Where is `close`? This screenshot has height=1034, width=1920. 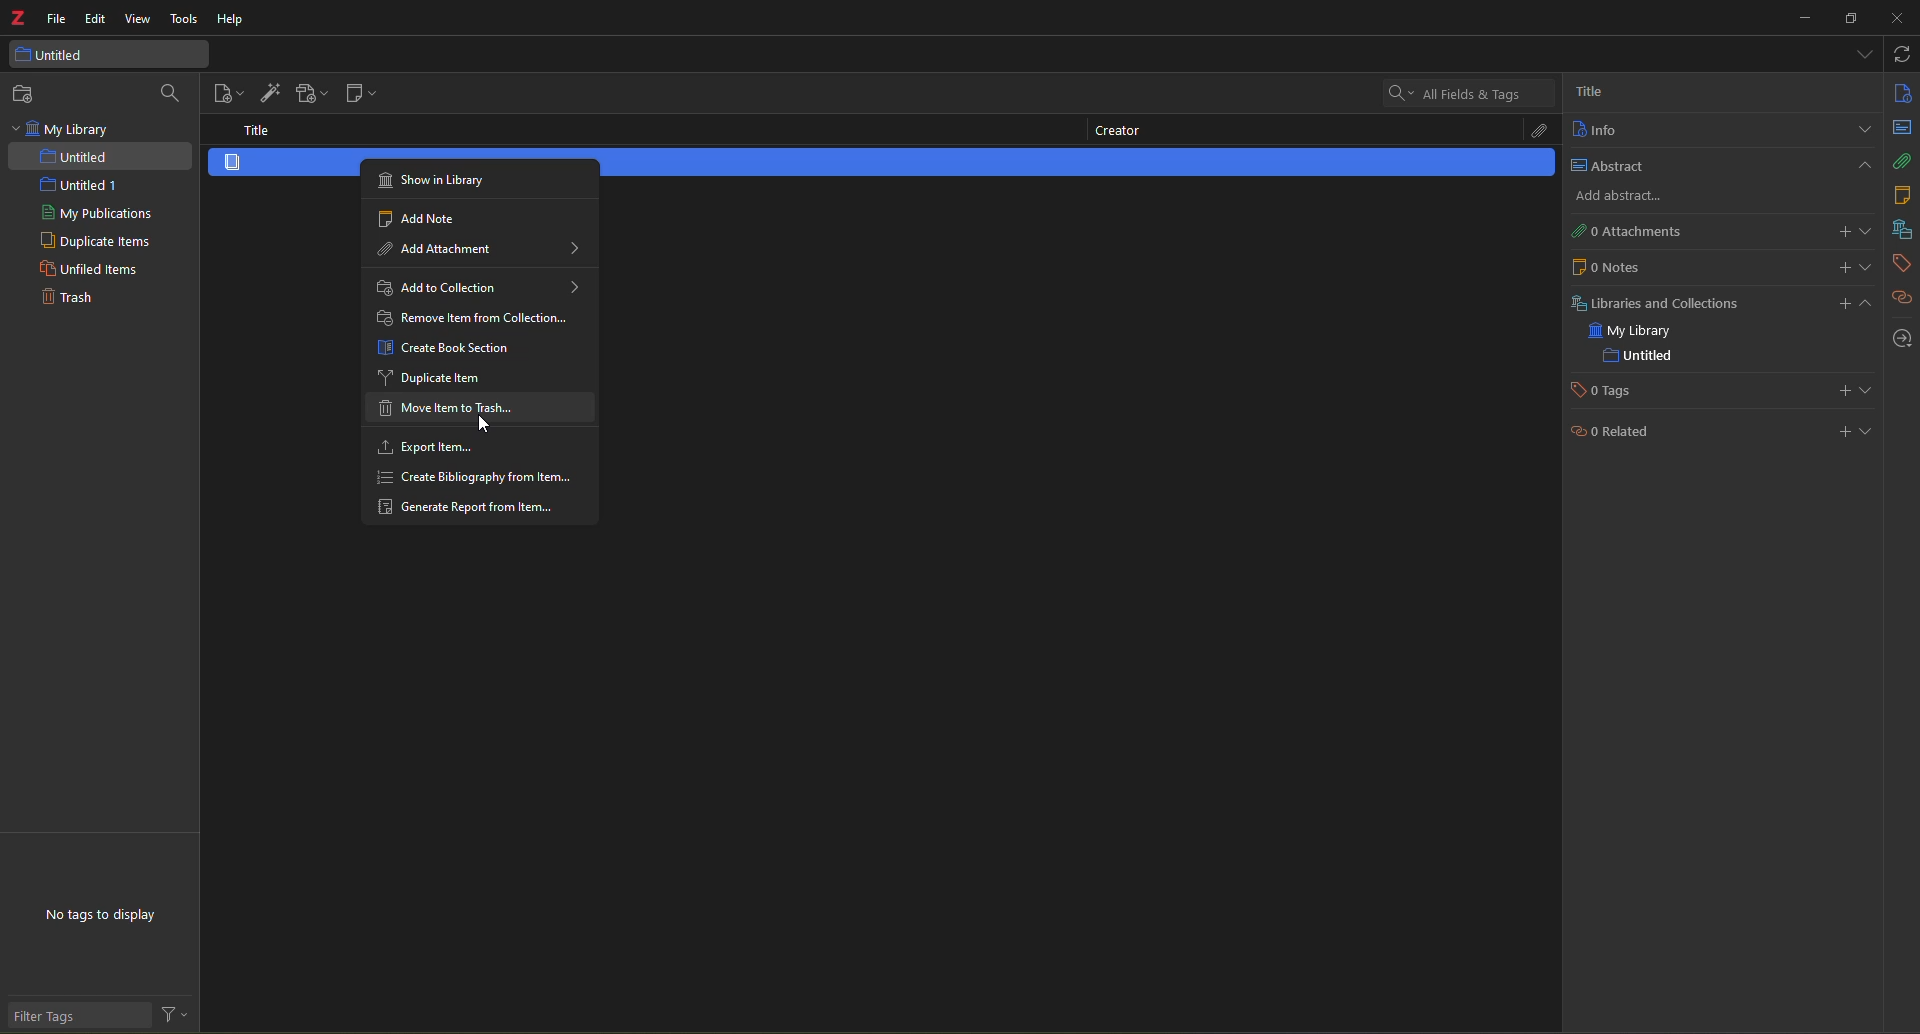
close is located at coordinates (1862, 165).